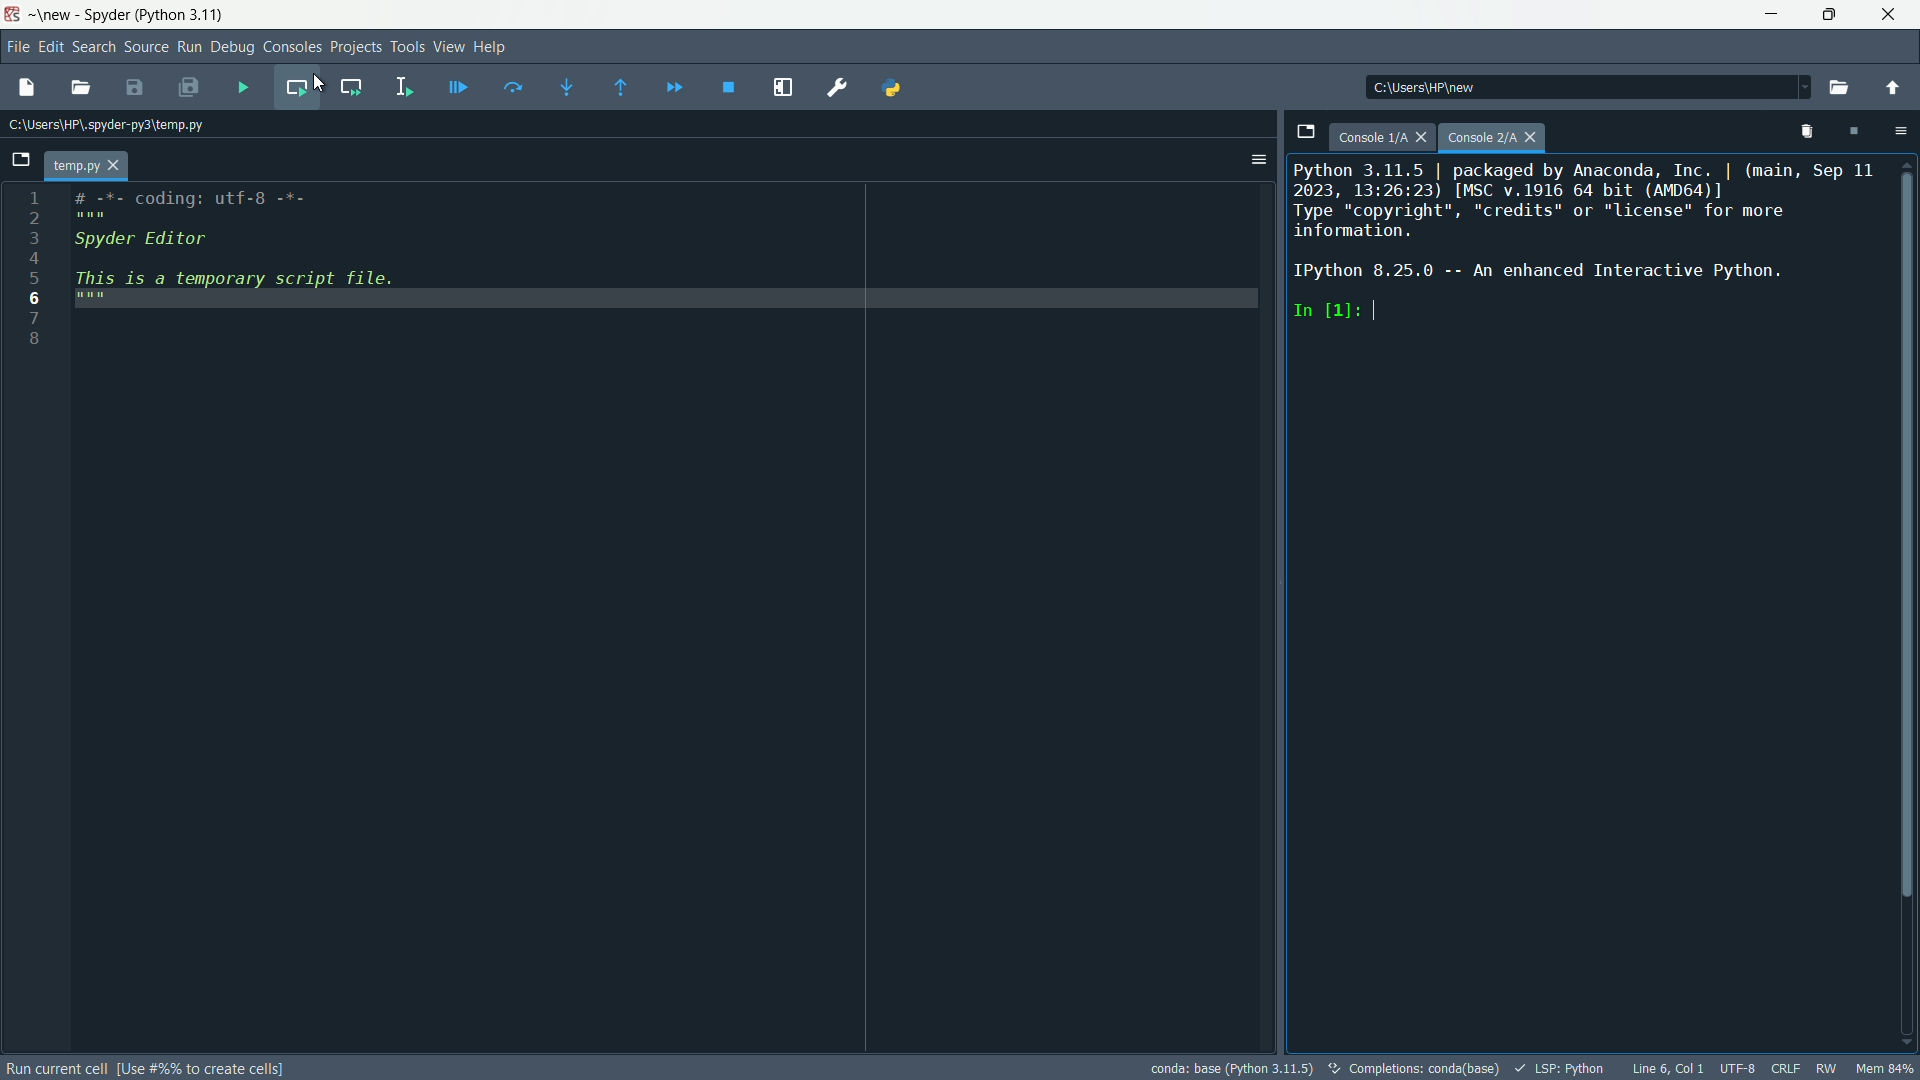  Describe the element at coordinates (666, 87) in the screenshot. I see `continue execution until next breakpoint` at that location.